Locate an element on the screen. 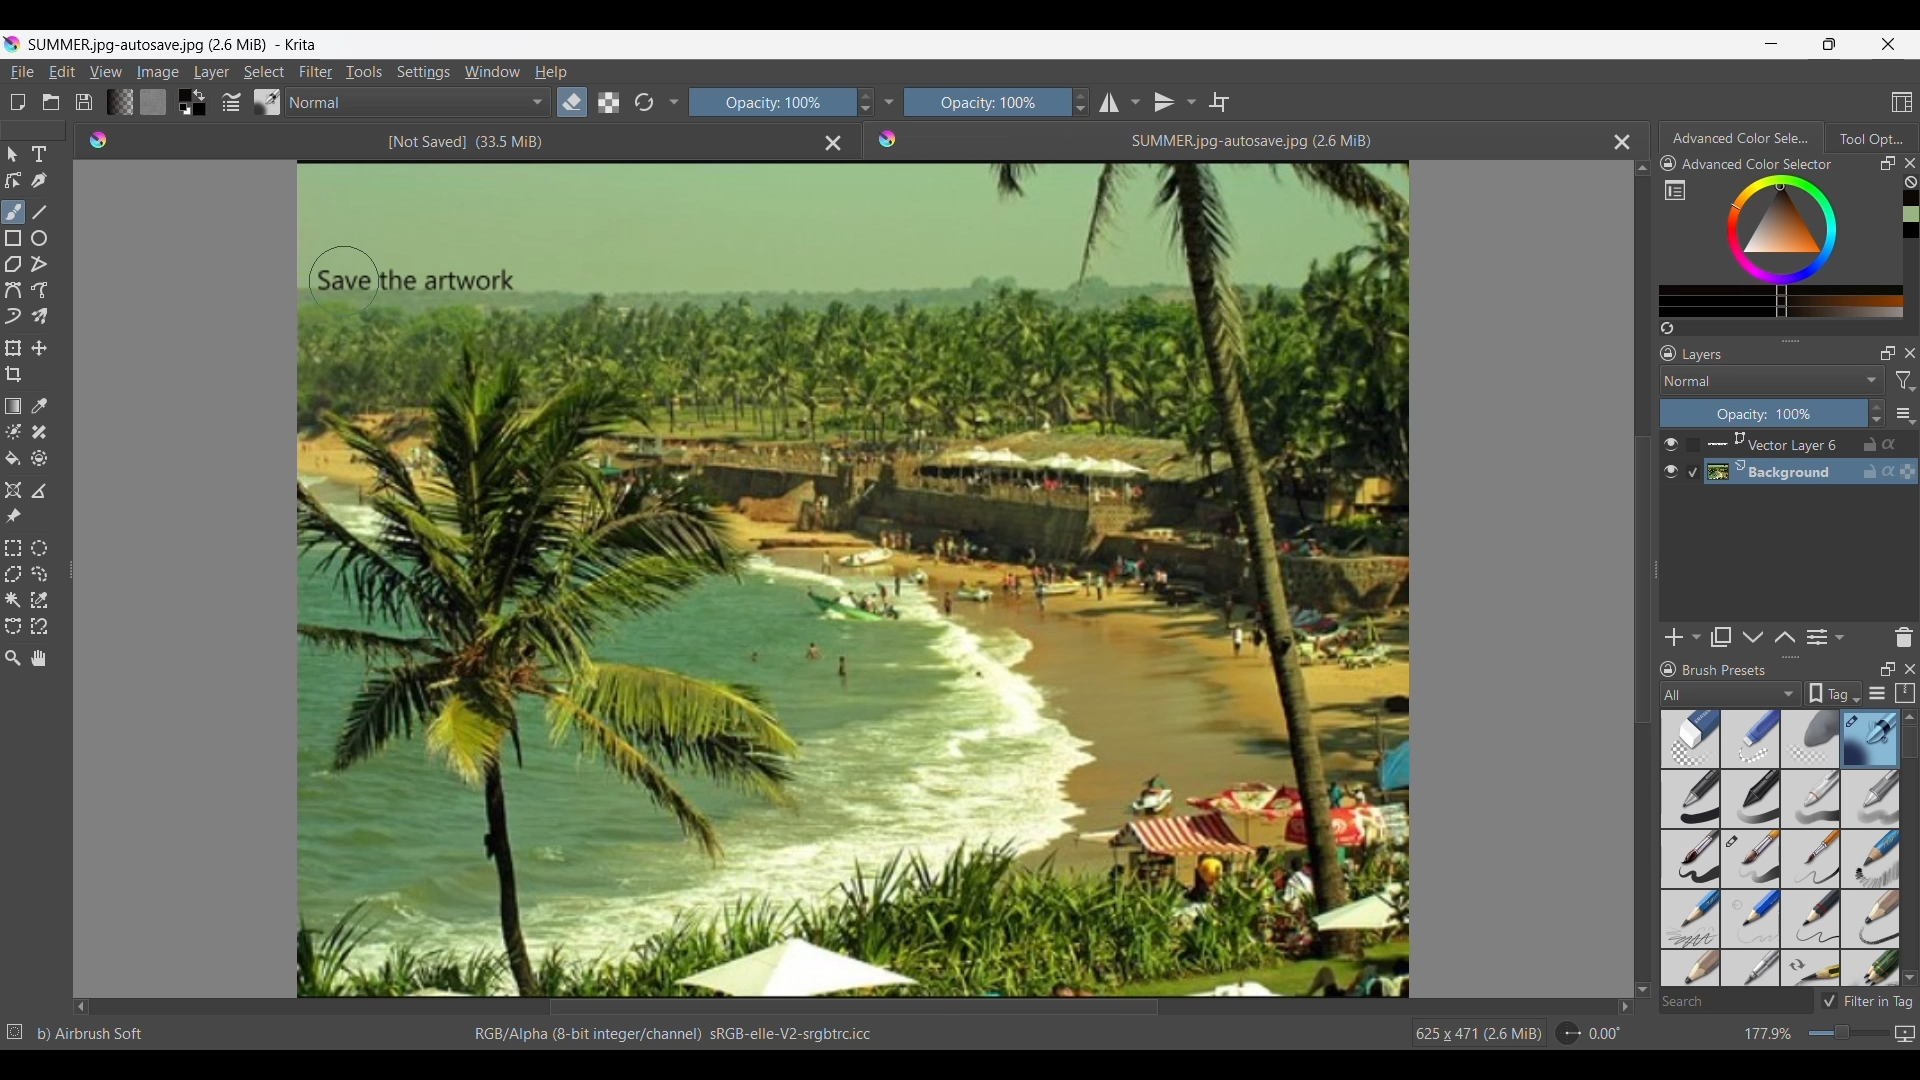  Filter options is located at coordinates (1906, 381).